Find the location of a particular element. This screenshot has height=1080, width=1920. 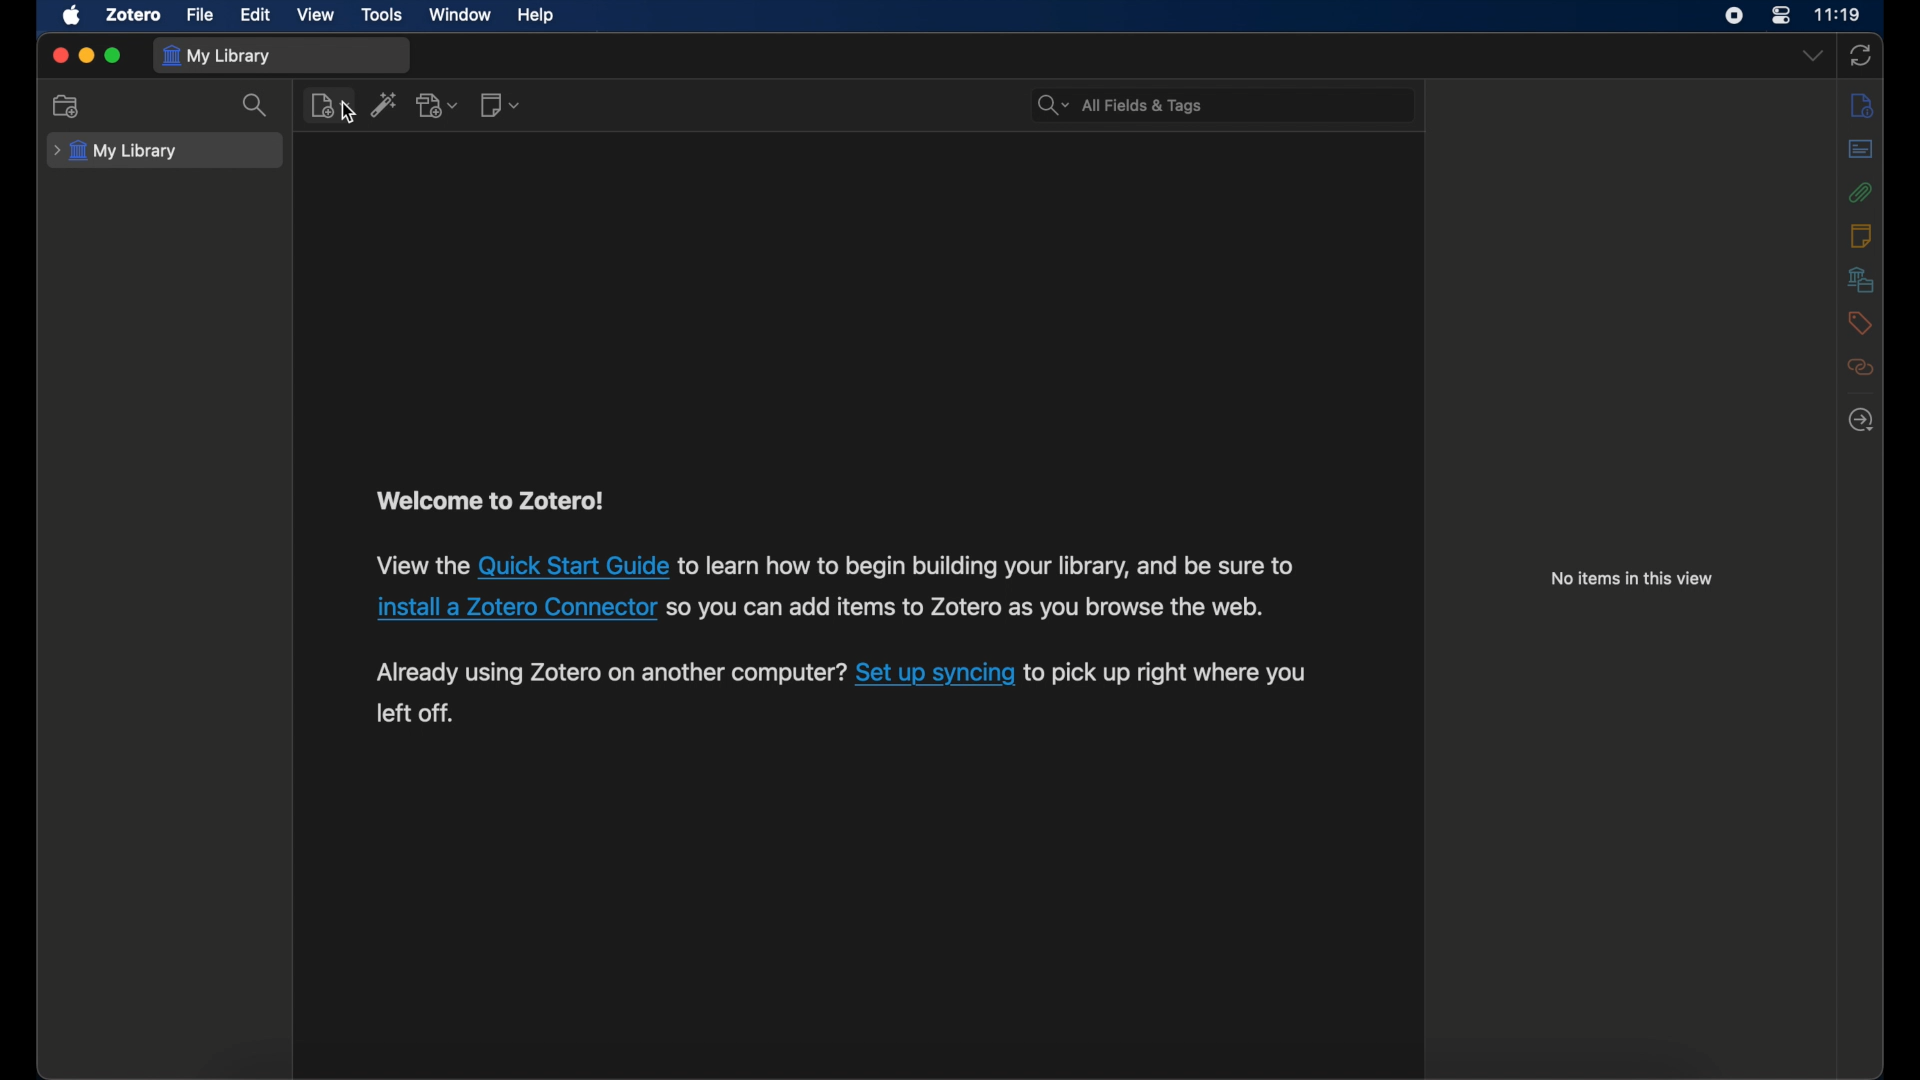

maximize is located at coordinates (113, 55).